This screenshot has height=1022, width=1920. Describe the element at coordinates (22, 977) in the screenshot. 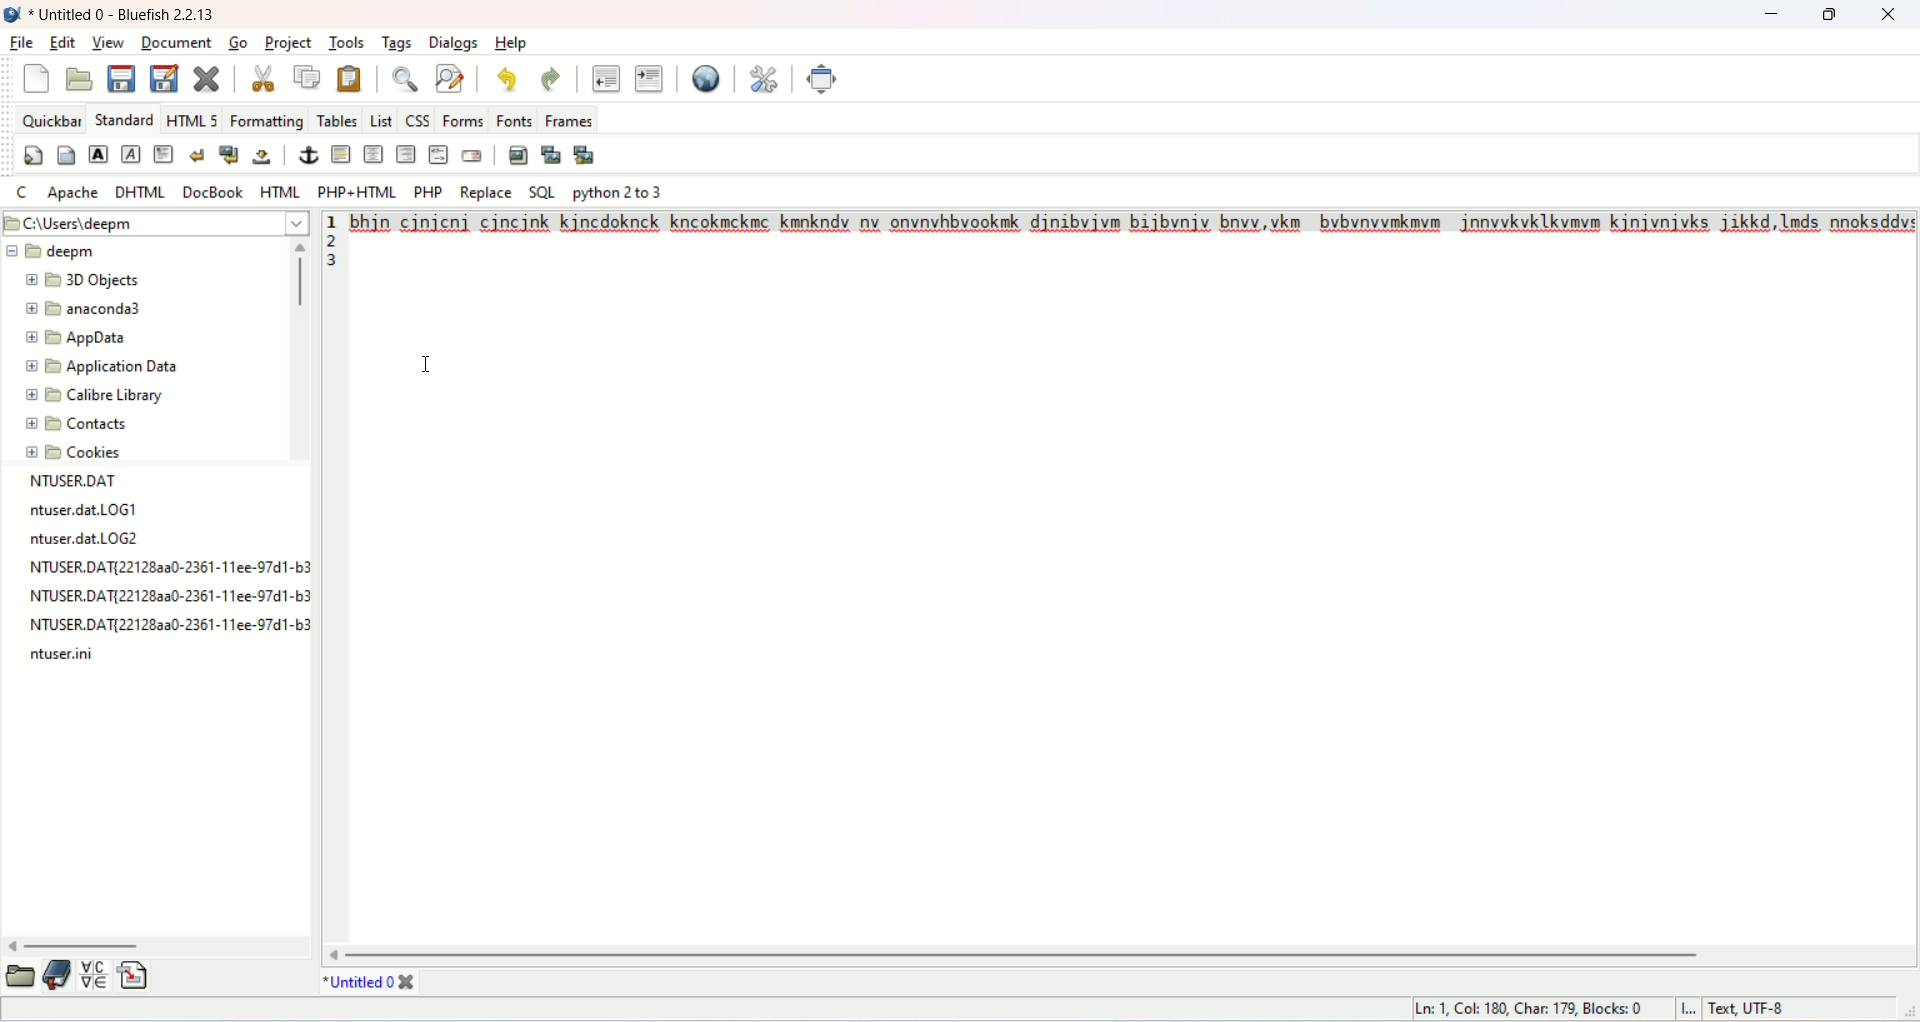

I see `open` at that location.